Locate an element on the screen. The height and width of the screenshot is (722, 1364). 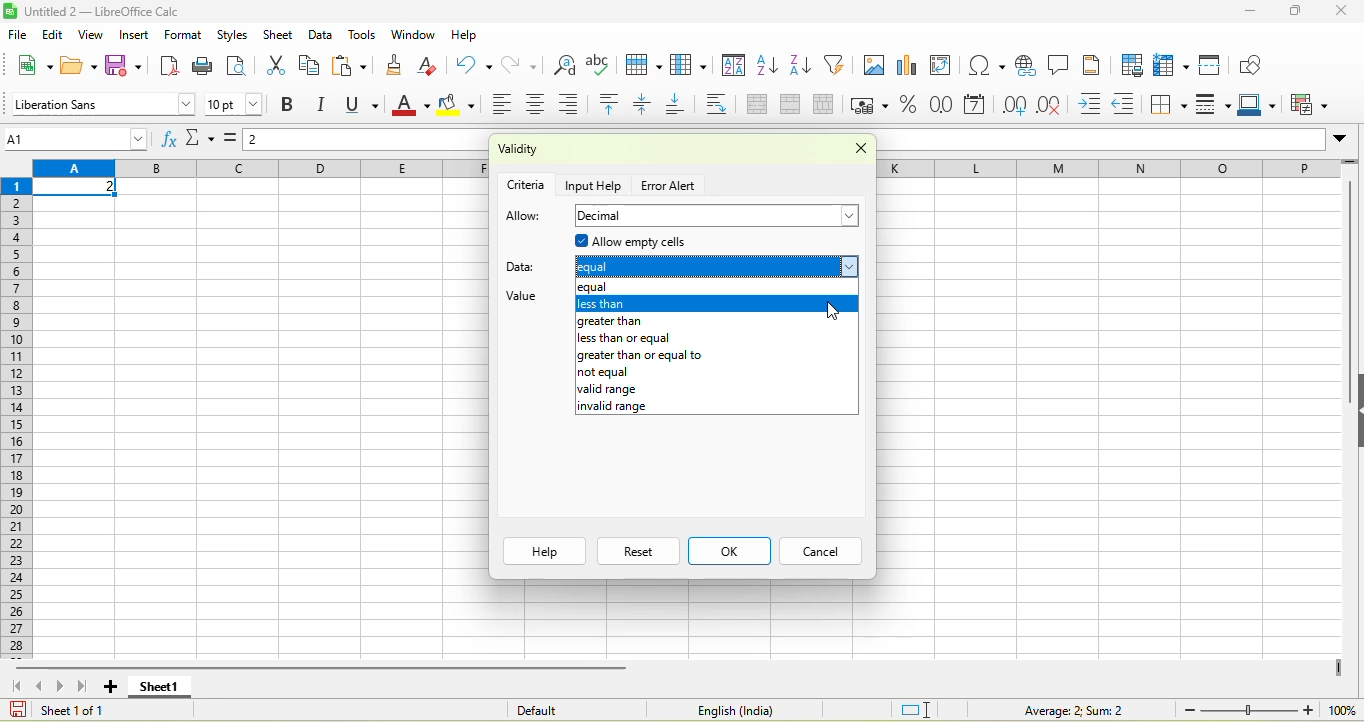
cancel is located at coordinates (818, 552).